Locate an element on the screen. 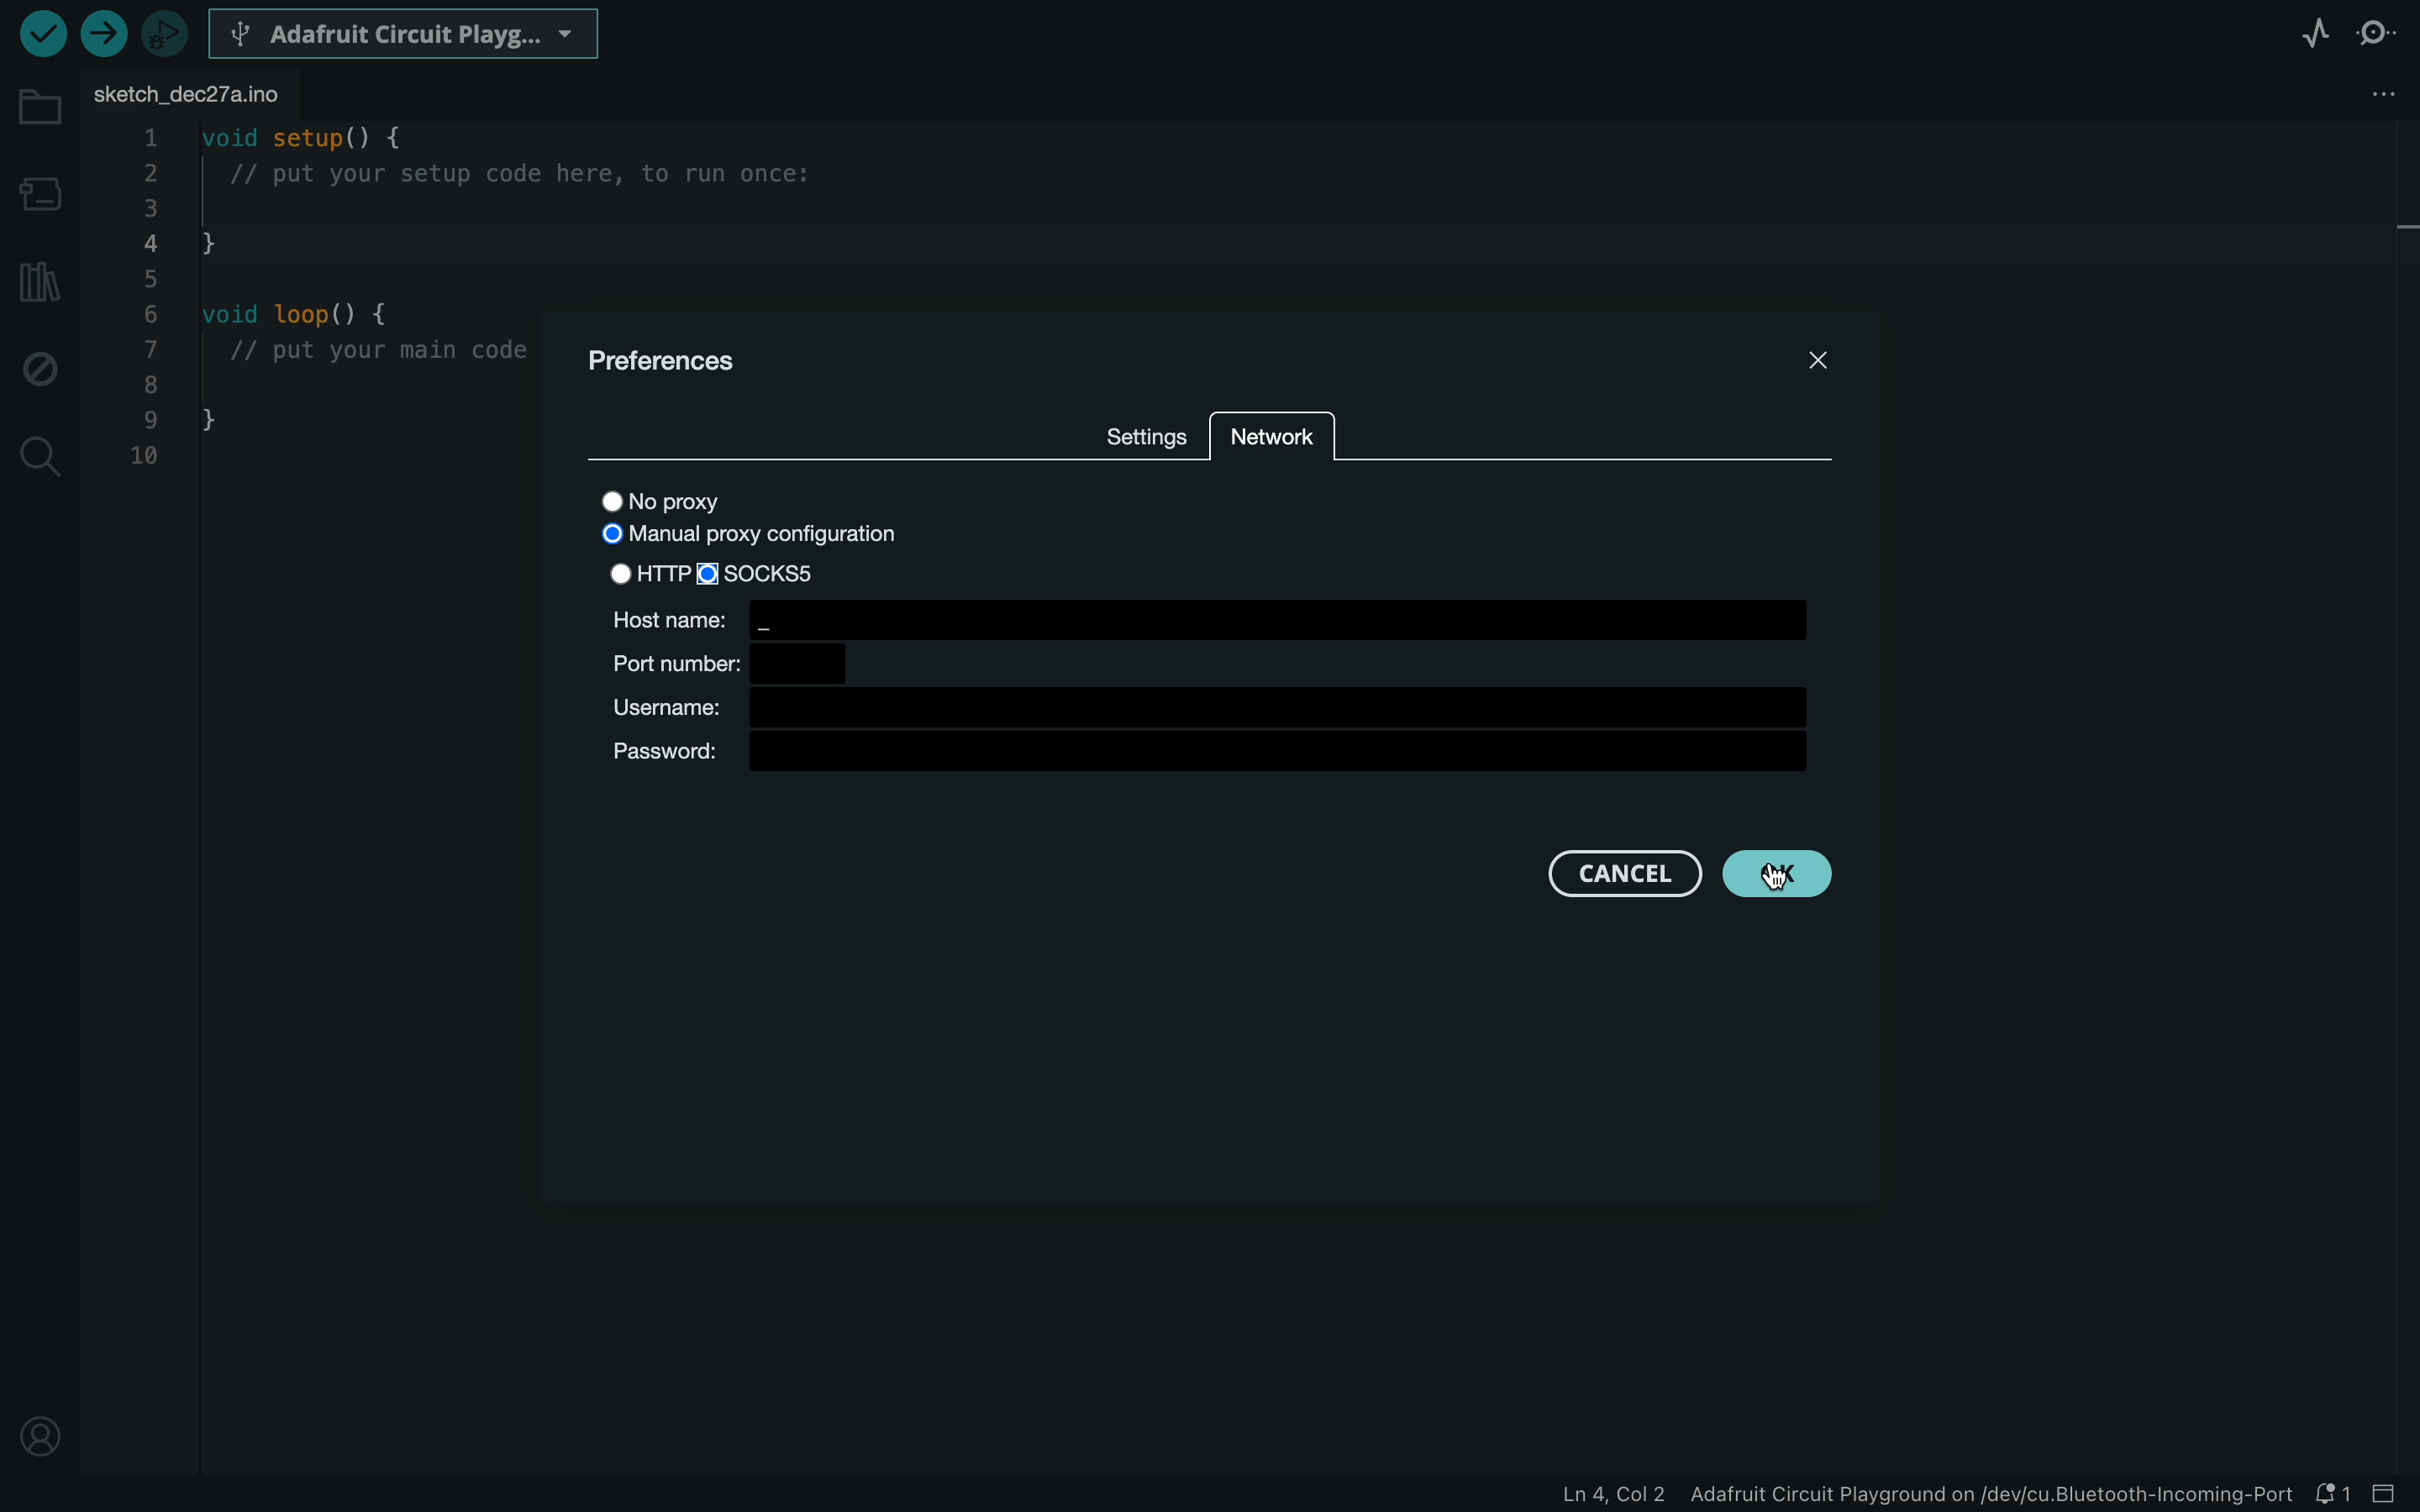 This screenshot has width=2420, height=1512. file tab is located at coordinates (200, 97).